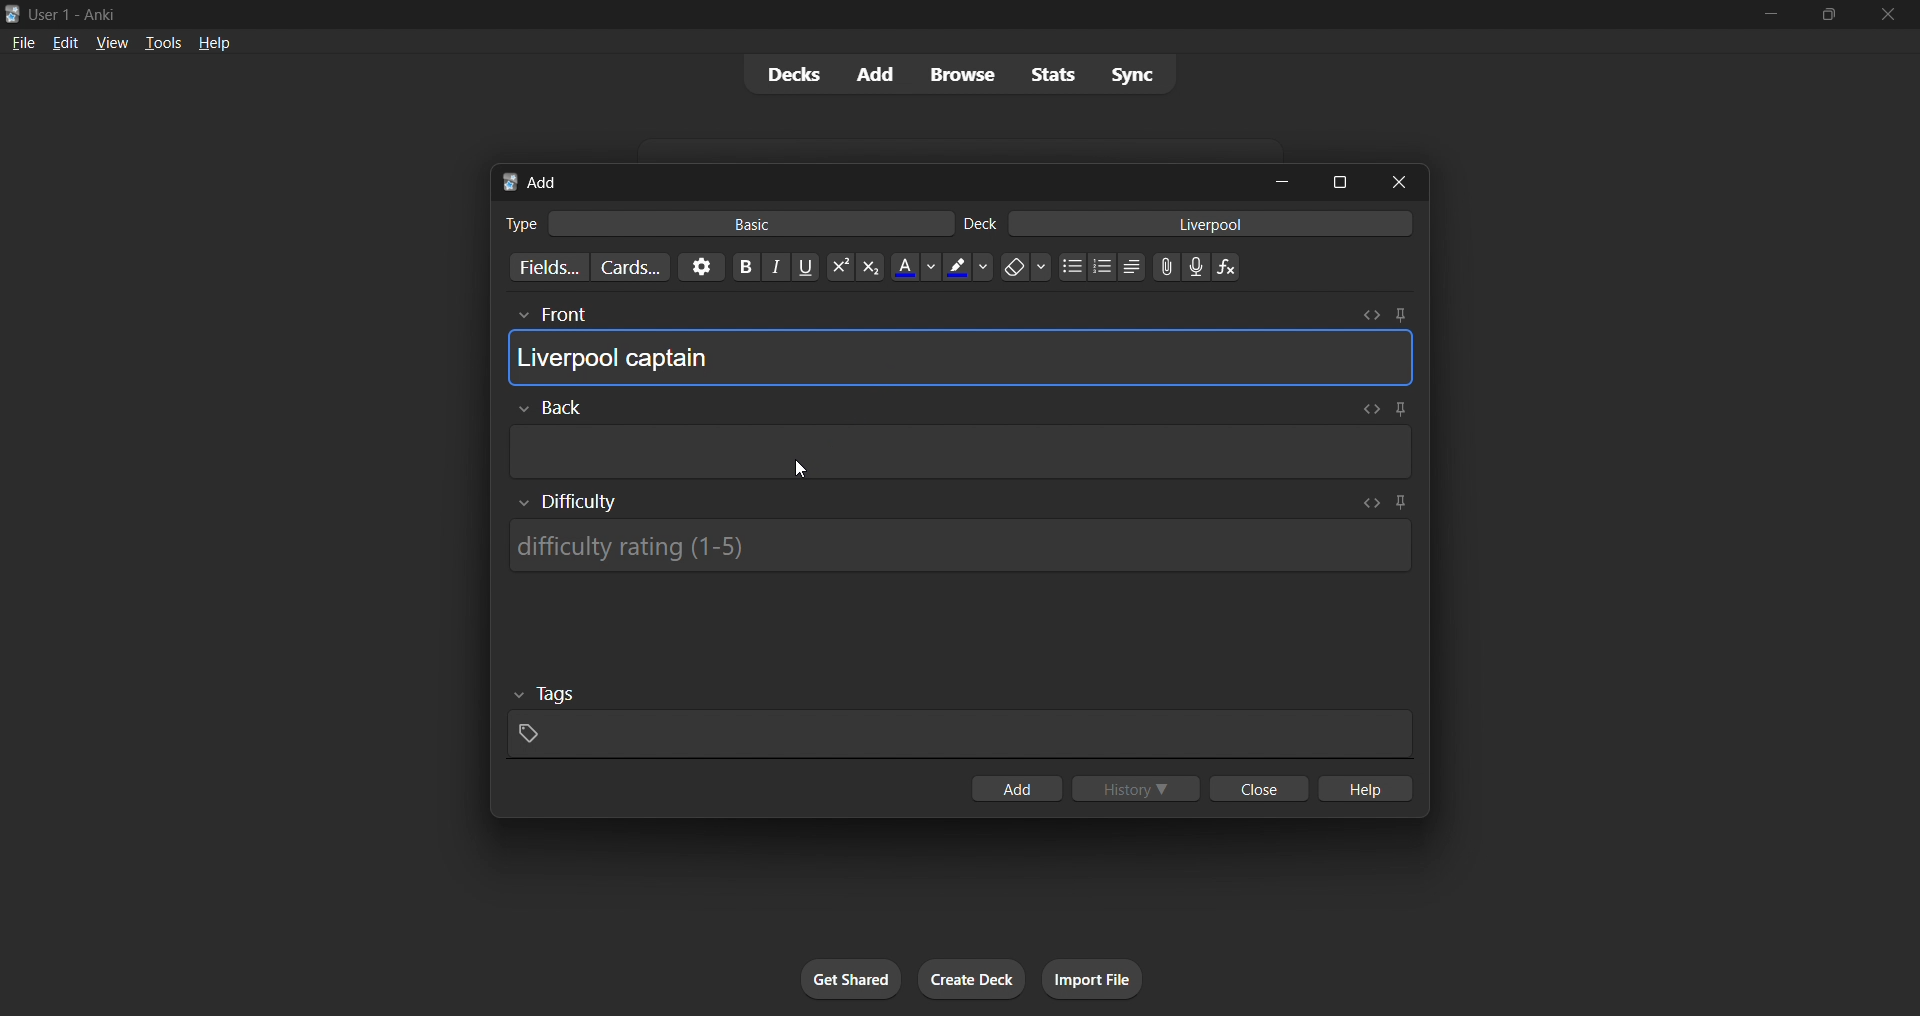 This screenshot has height=1016, width=1920. Describe the element at coordinates (962, 74) in the screenshot. I see `browse` at that location.